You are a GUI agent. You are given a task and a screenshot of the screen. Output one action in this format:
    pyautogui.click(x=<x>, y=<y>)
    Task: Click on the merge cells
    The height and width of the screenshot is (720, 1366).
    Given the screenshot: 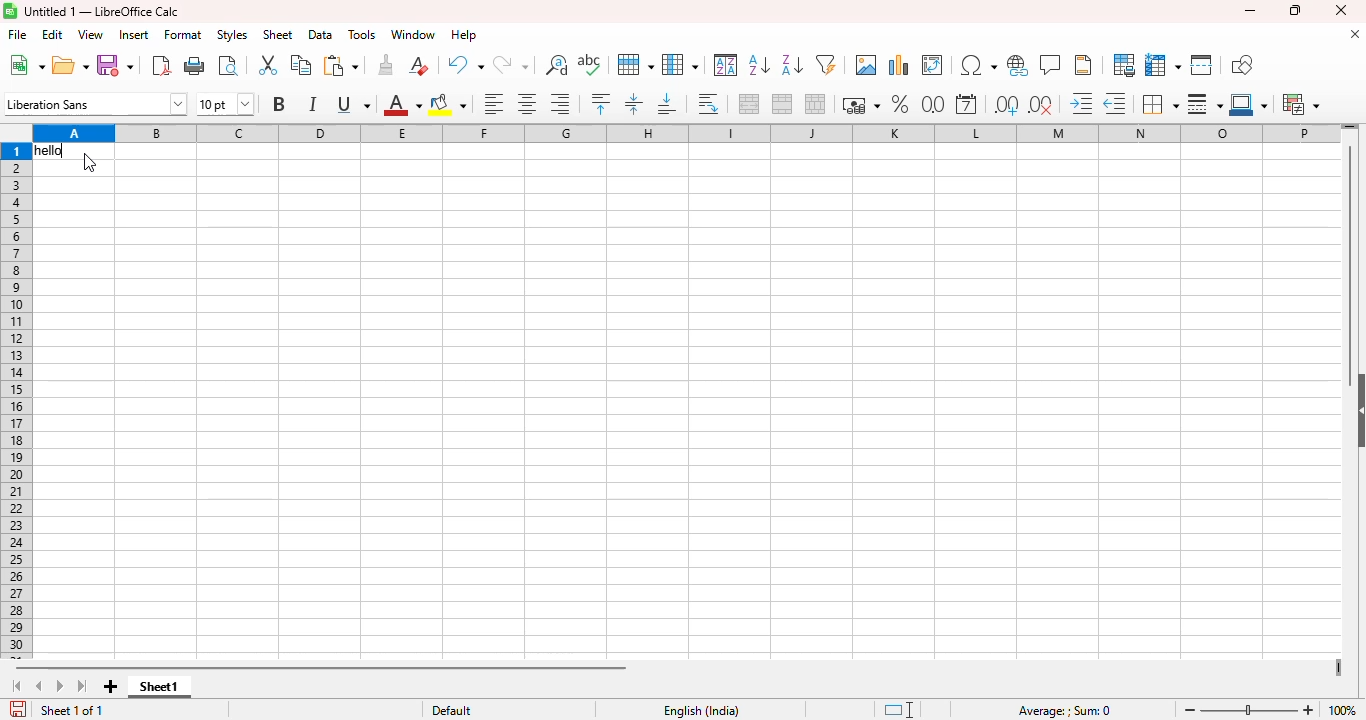 What is the action you would take?
    pyautogui.click(x=783, y=104)
    